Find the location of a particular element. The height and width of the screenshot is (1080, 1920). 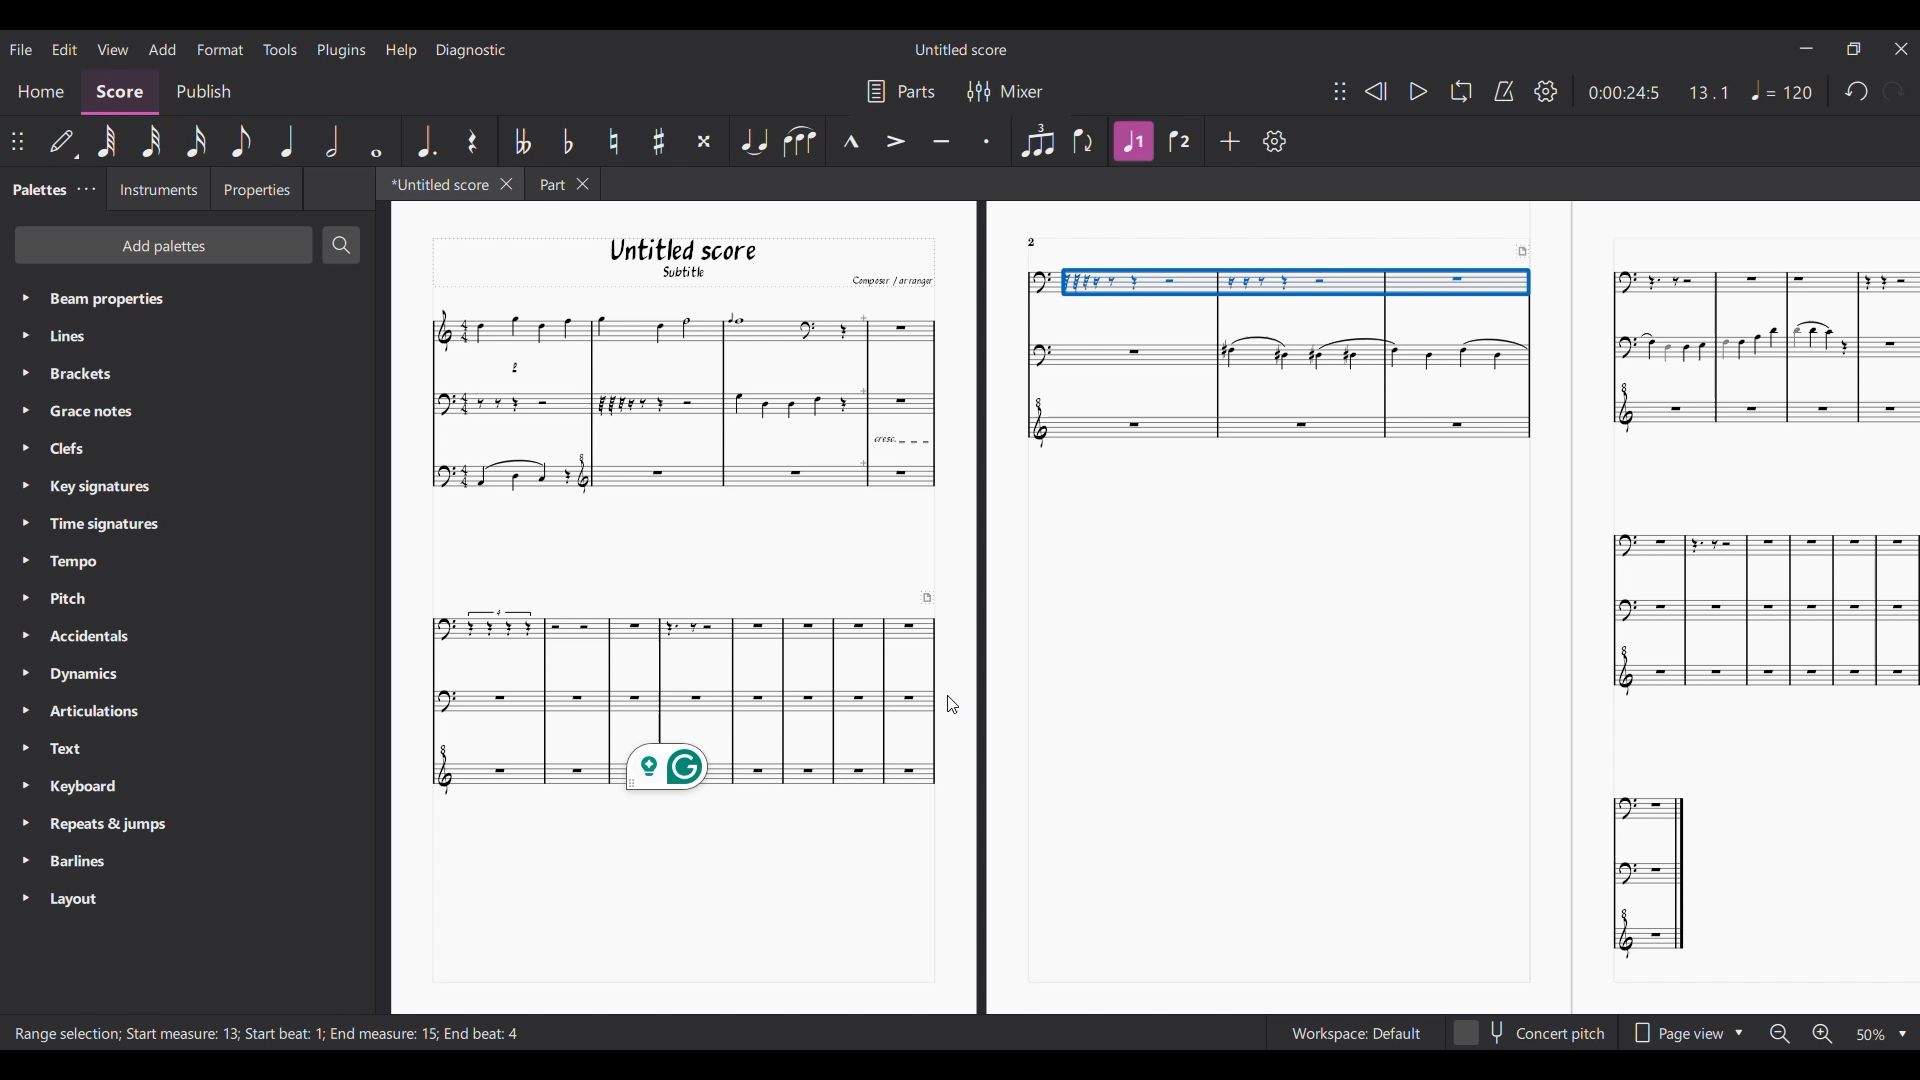

Close interface is located at coordinates (1901, 49).